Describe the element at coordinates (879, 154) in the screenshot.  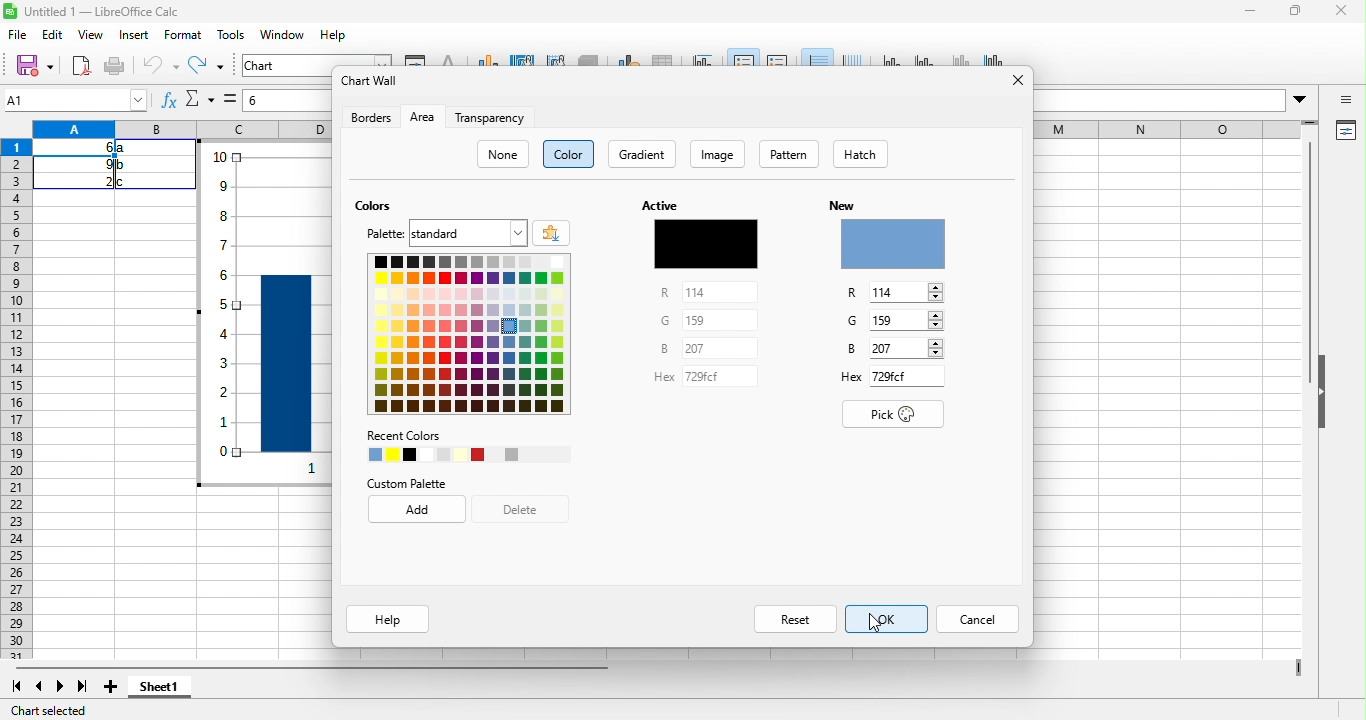
I see `hatch` at that location.